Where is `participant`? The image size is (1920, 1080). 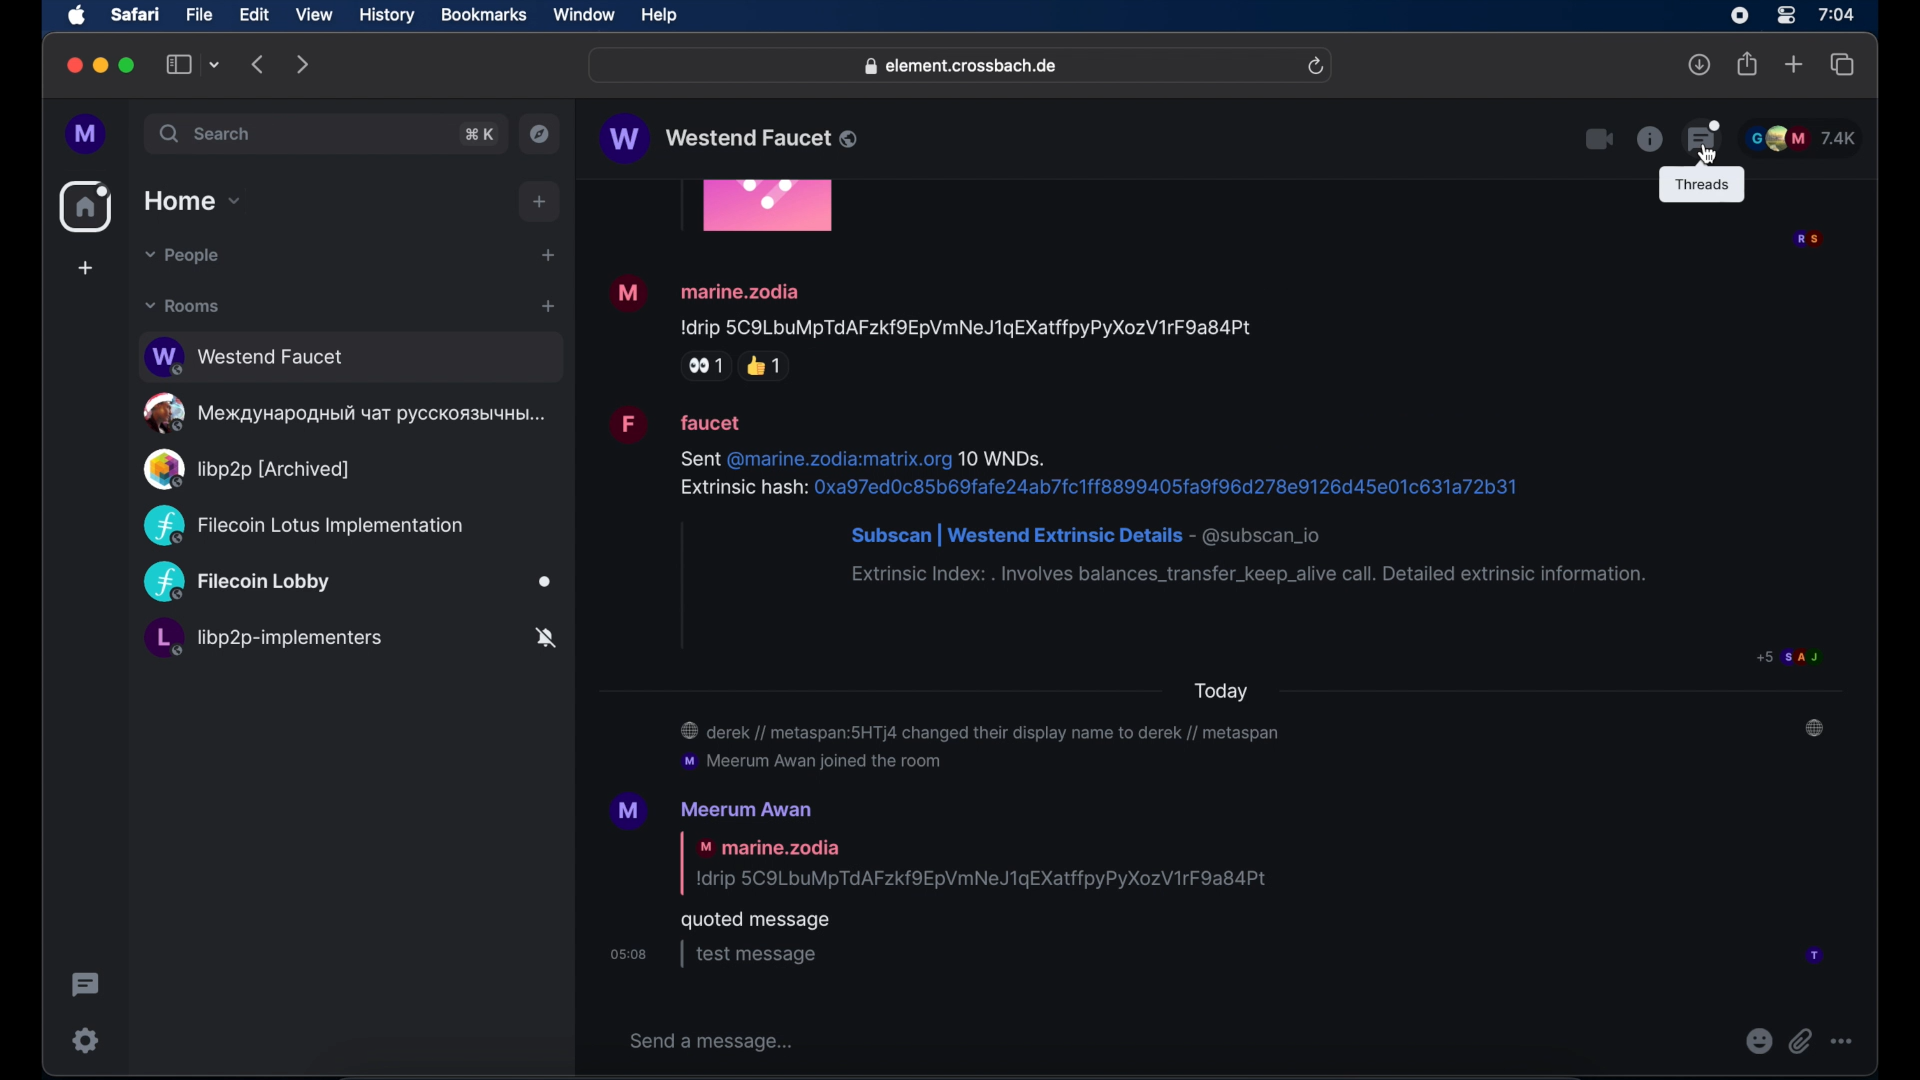
participant is located at coordinates (1802, 948).